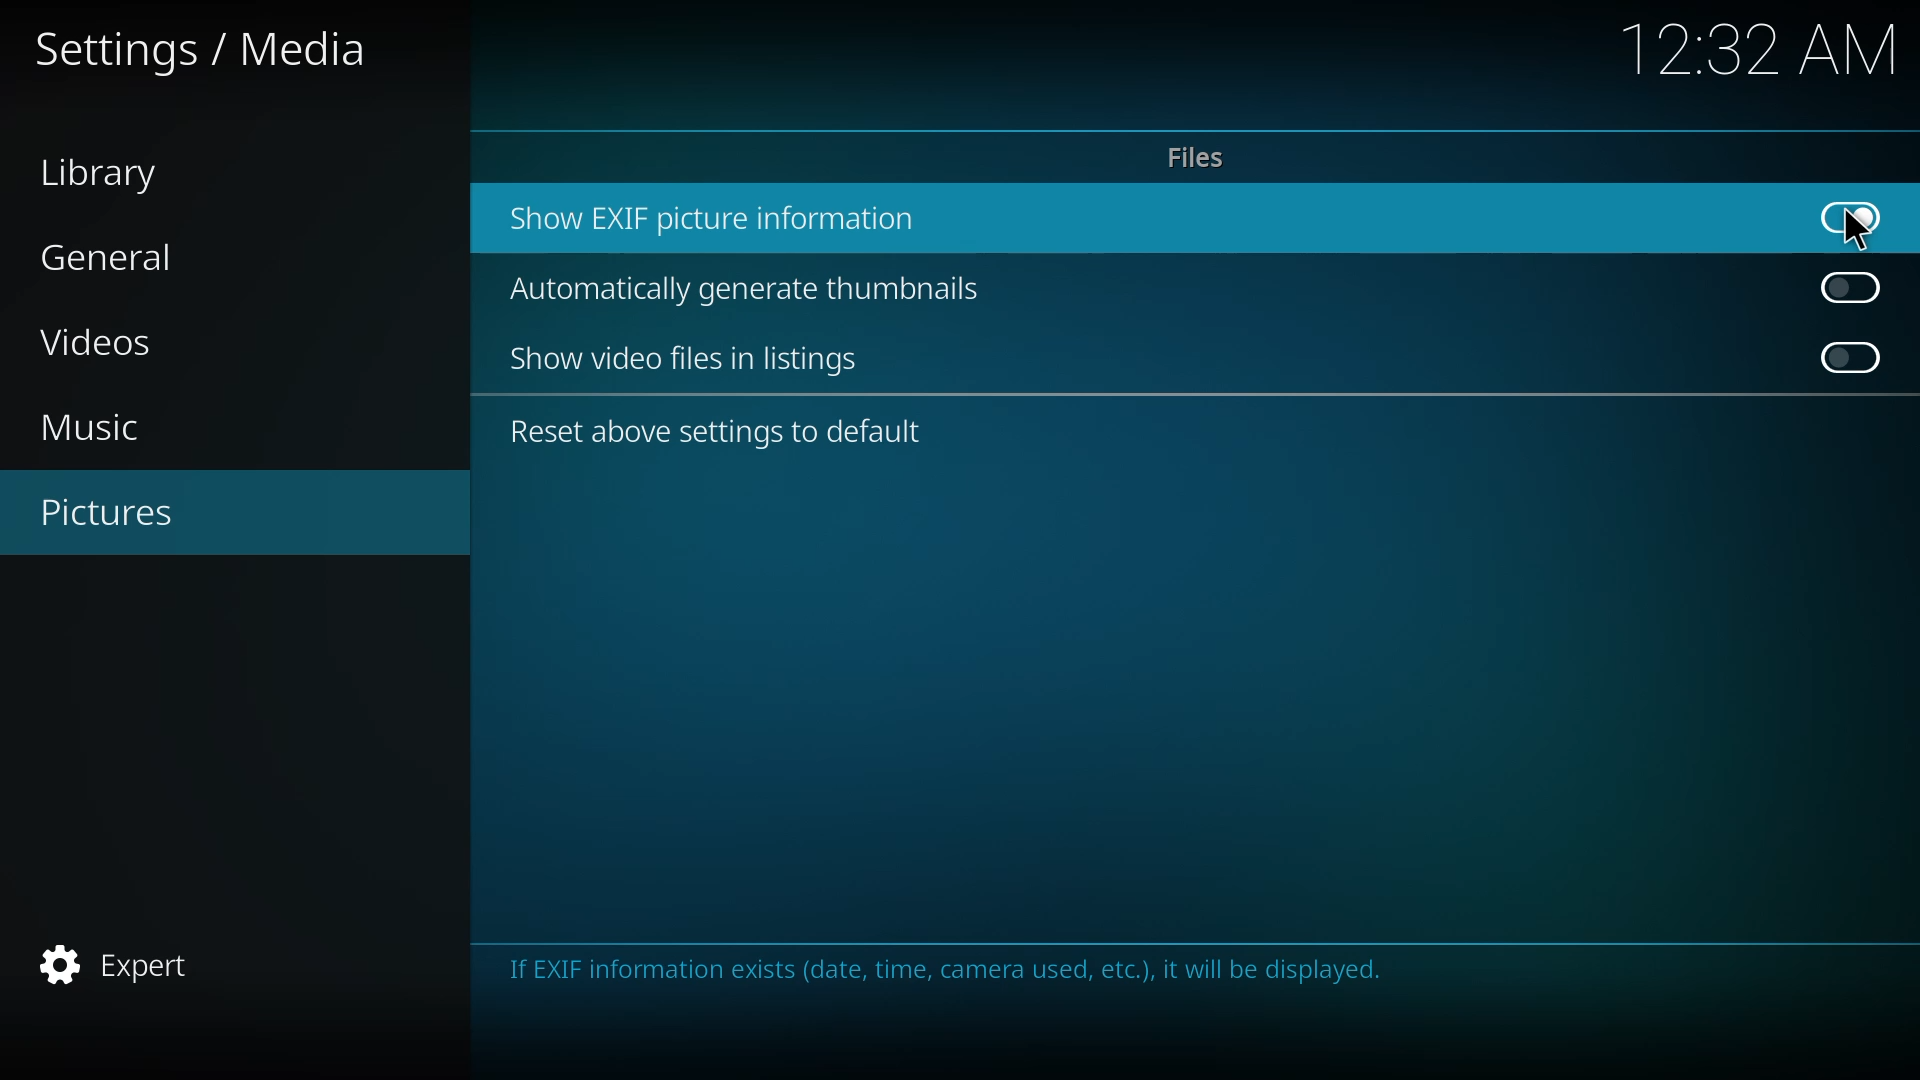 Image resolution: width=1920 pixels, height=1080 pixels. Describe the element at coordinates (133, 961) in the screenshot. I see `expert` at that location.